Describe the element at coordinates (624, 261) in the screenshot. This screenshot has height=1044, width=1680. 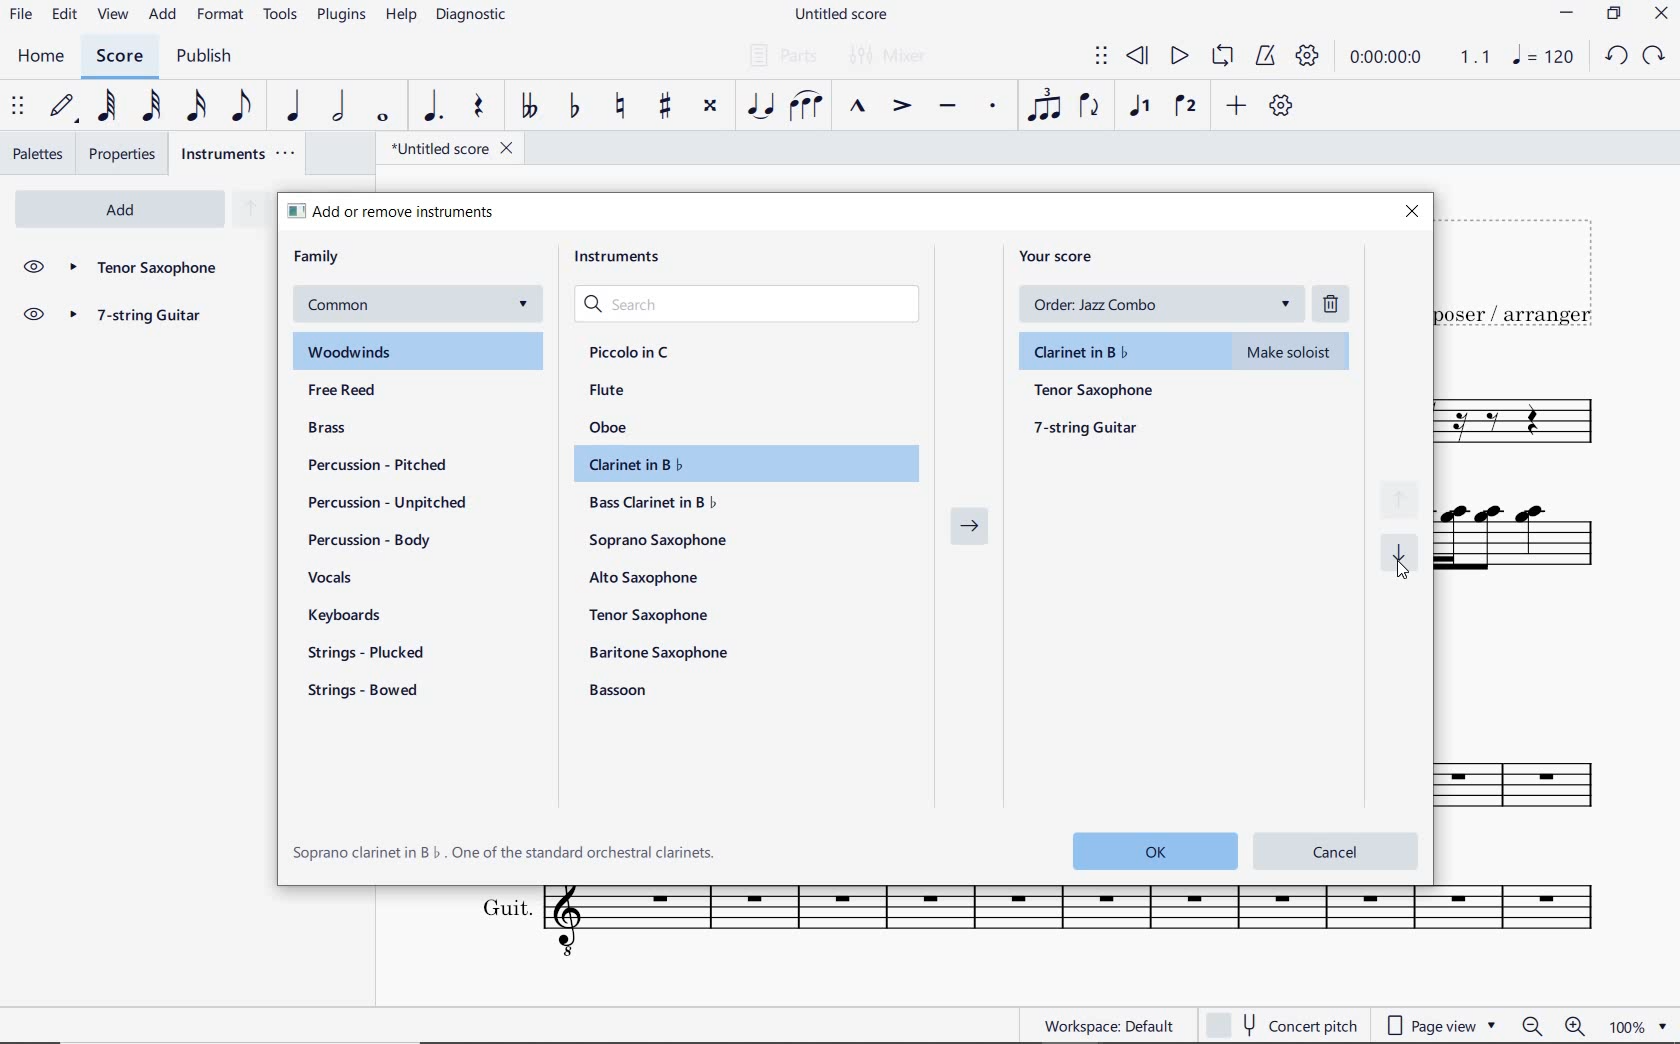
I see `instruments` at that location.